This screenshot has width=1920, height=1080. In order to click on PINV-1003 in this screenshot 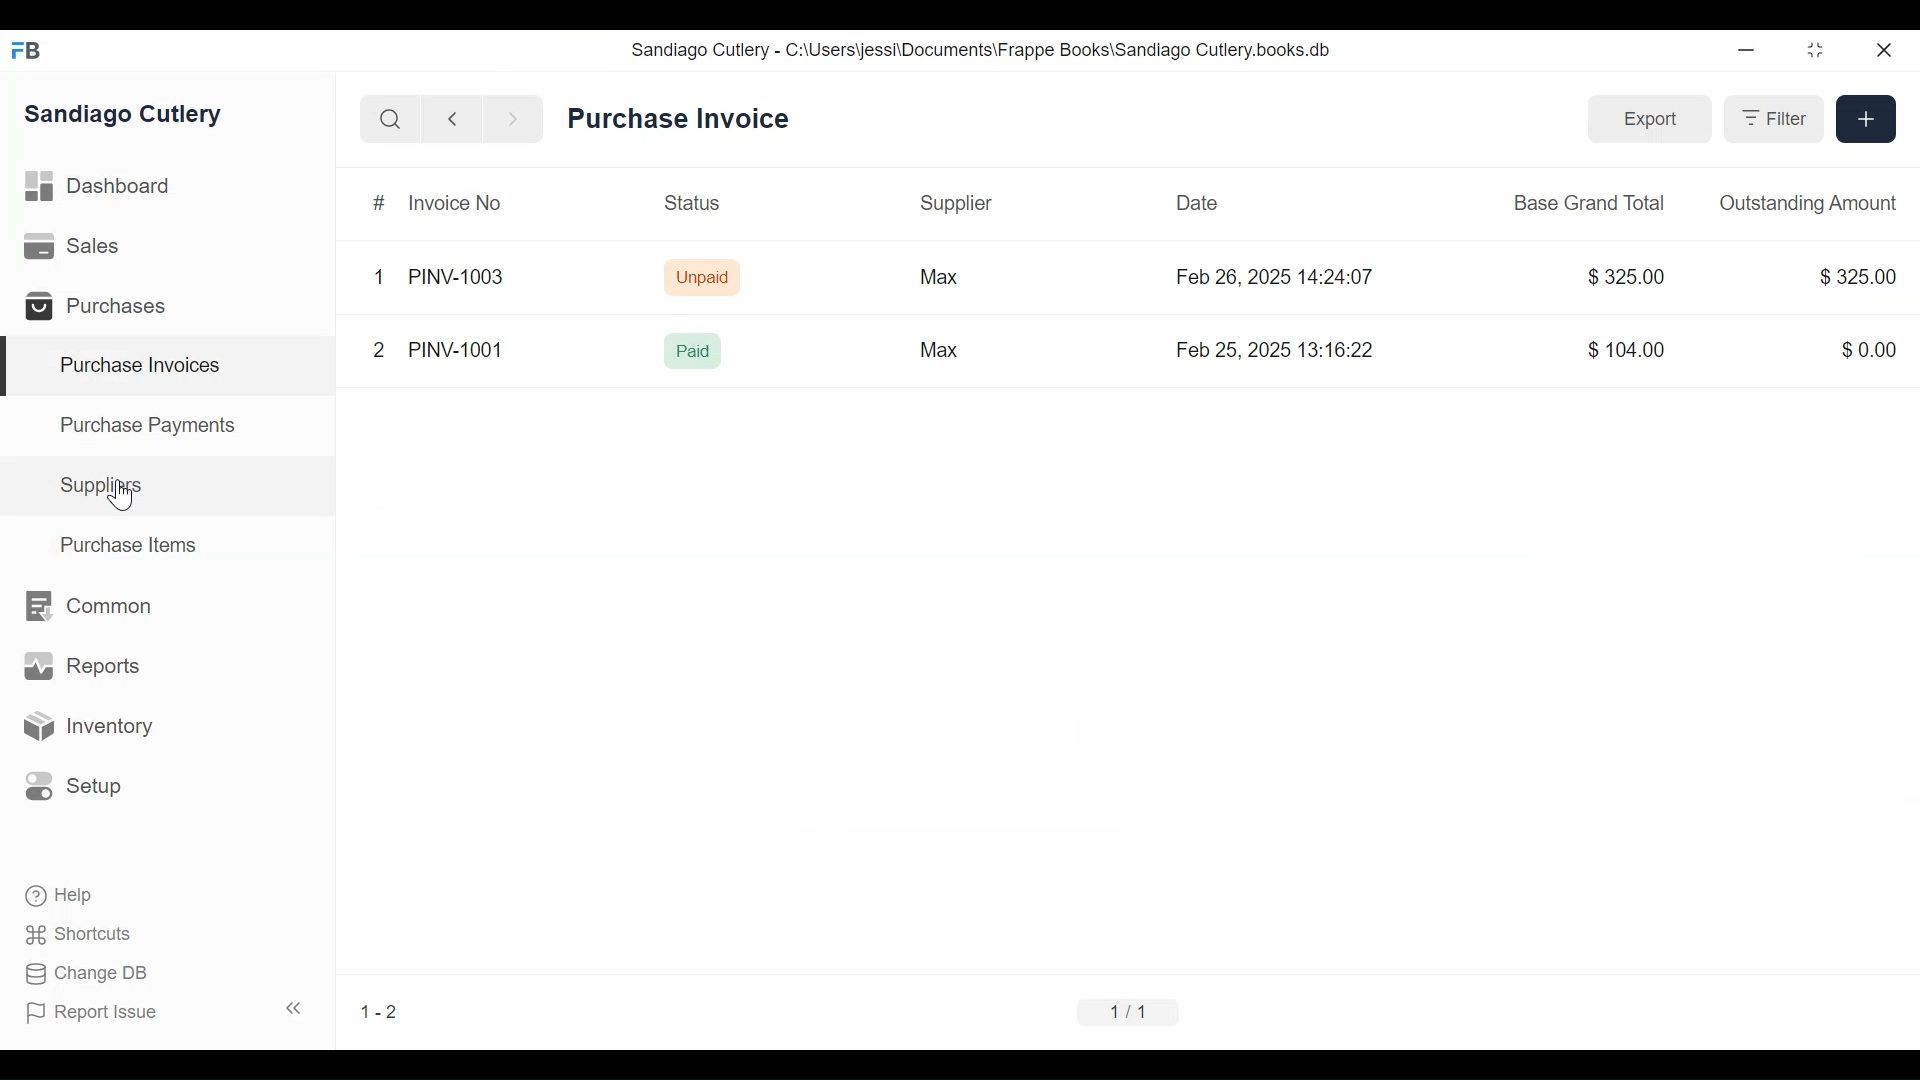, I will do `click(461, 269)`.